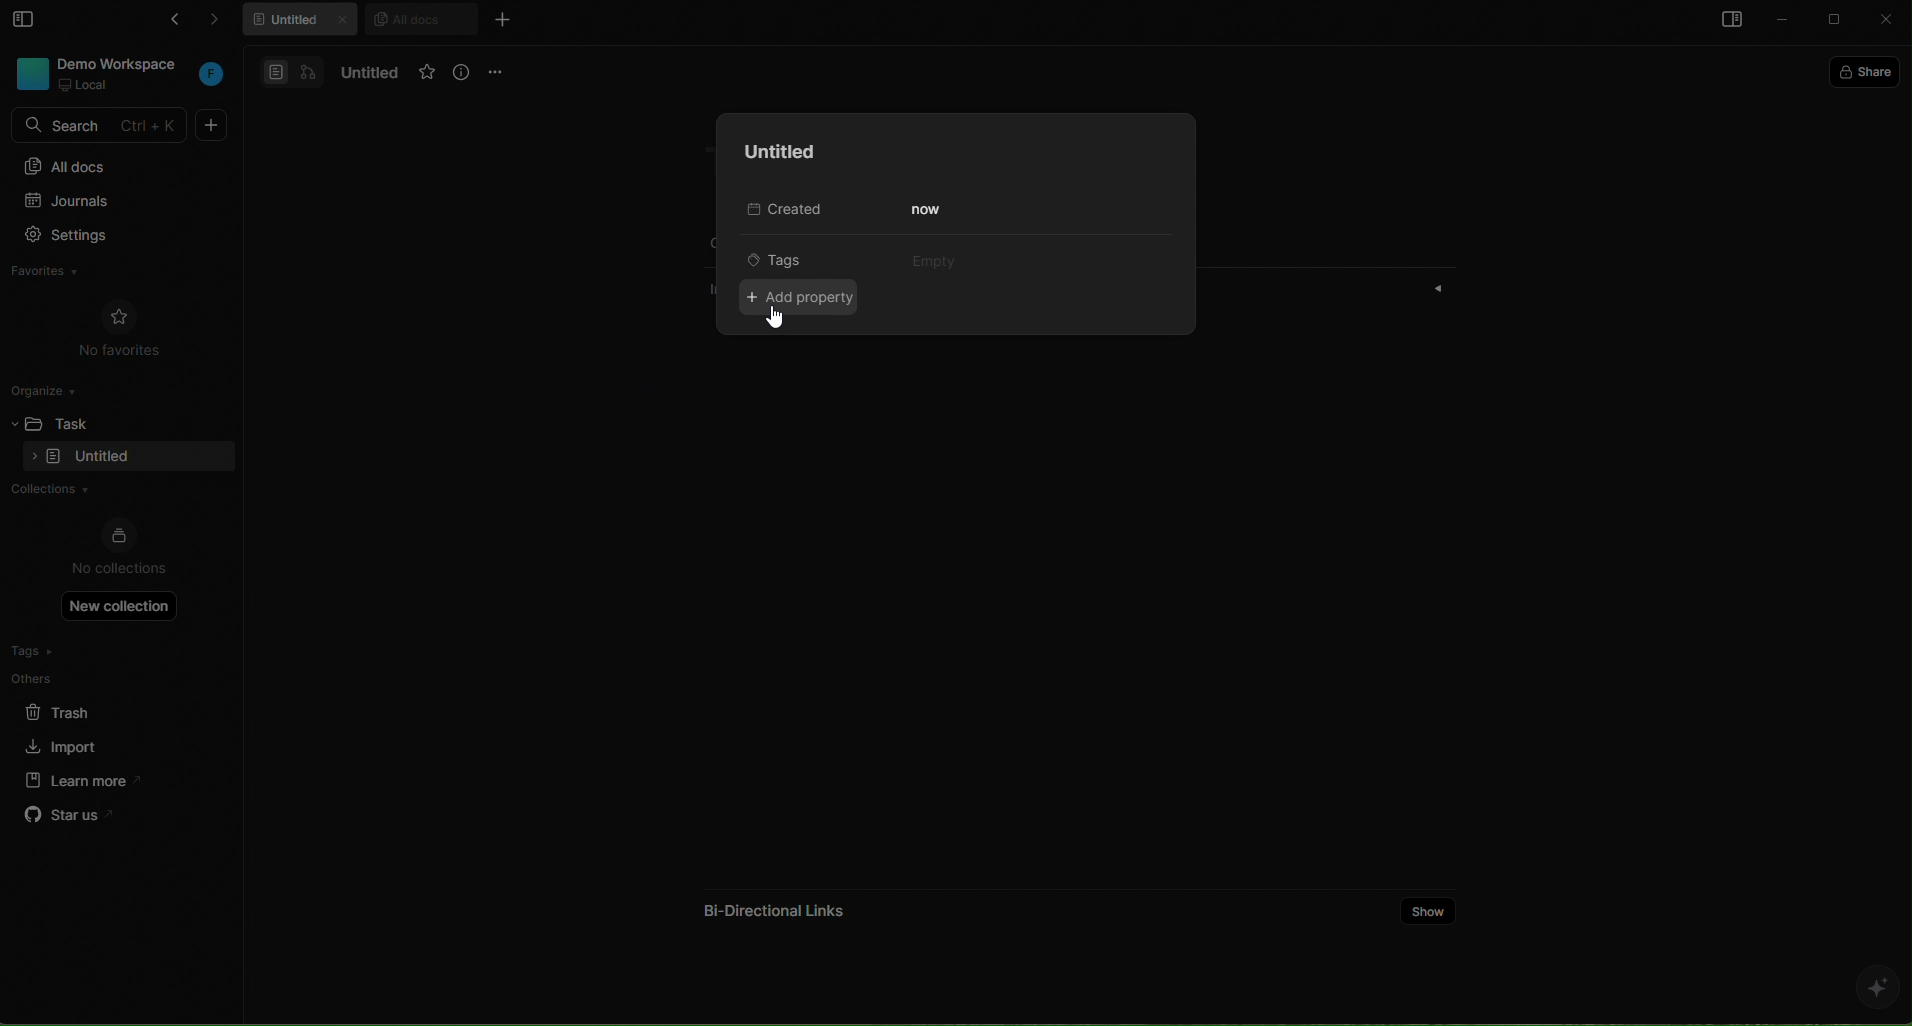 Image resolution: width=1912 pixels, height=1026 pixels. Describe the element at coordinates (75, 678) in the screenshot. I see `others` at that location.